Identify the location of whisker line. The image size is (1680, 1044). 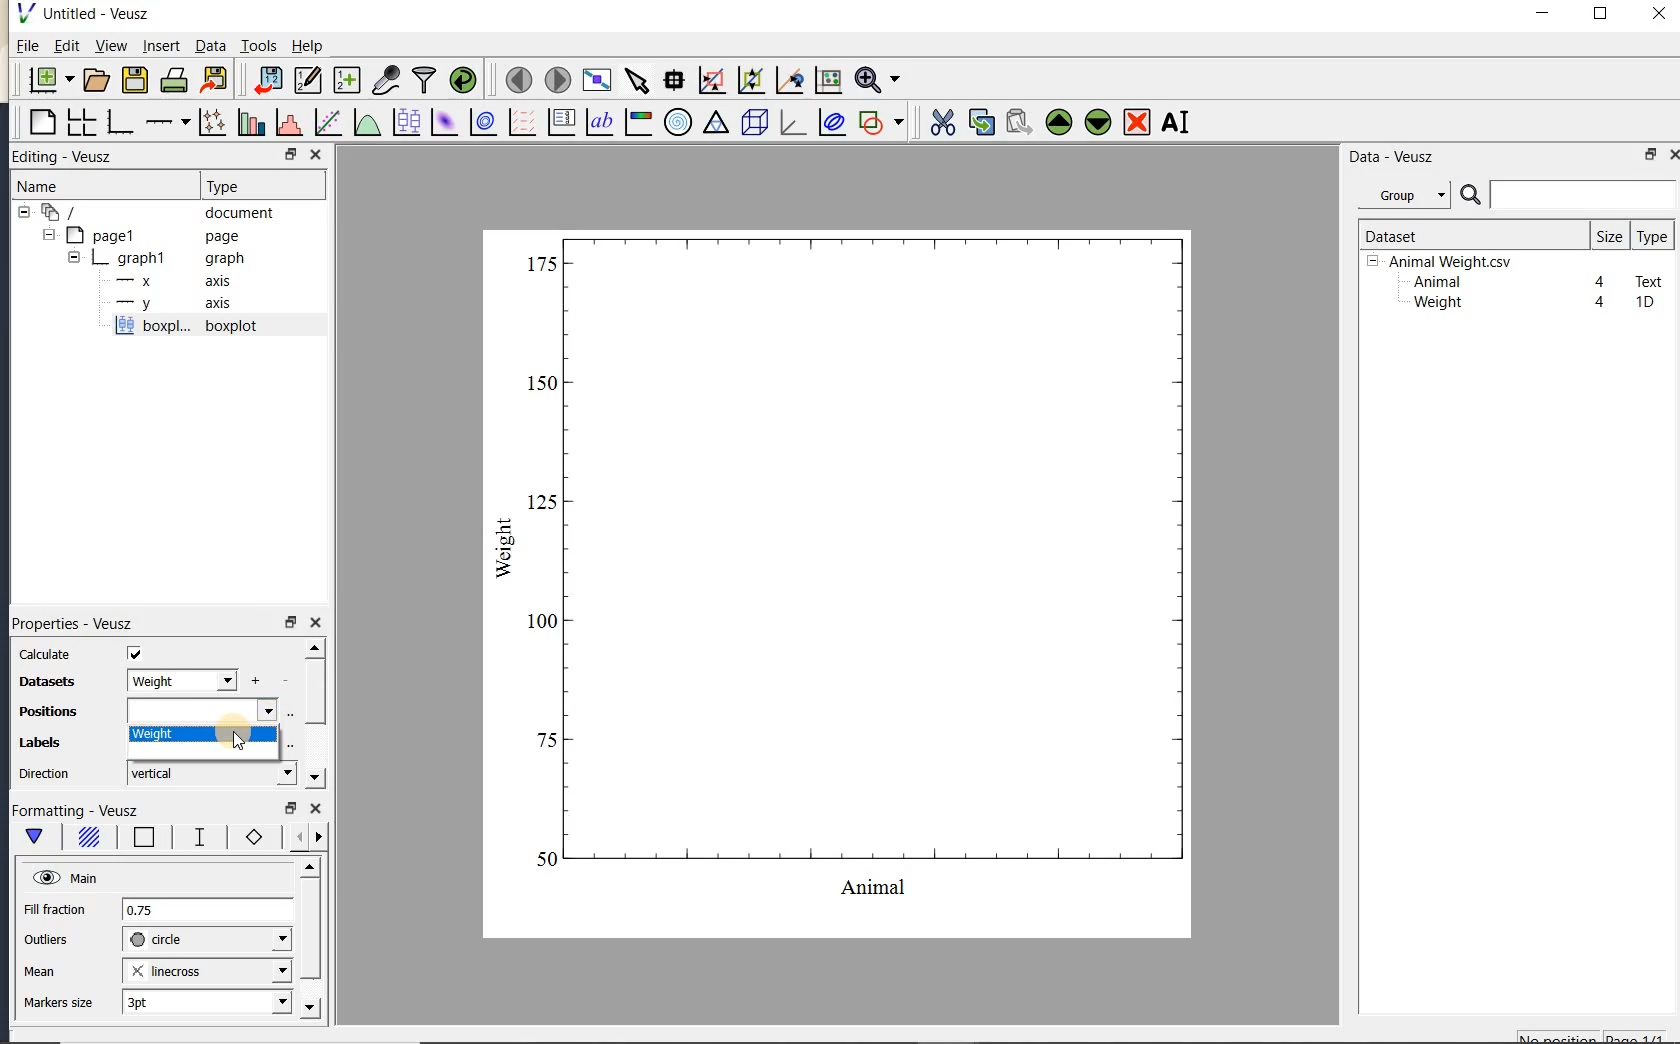
(196, 837).